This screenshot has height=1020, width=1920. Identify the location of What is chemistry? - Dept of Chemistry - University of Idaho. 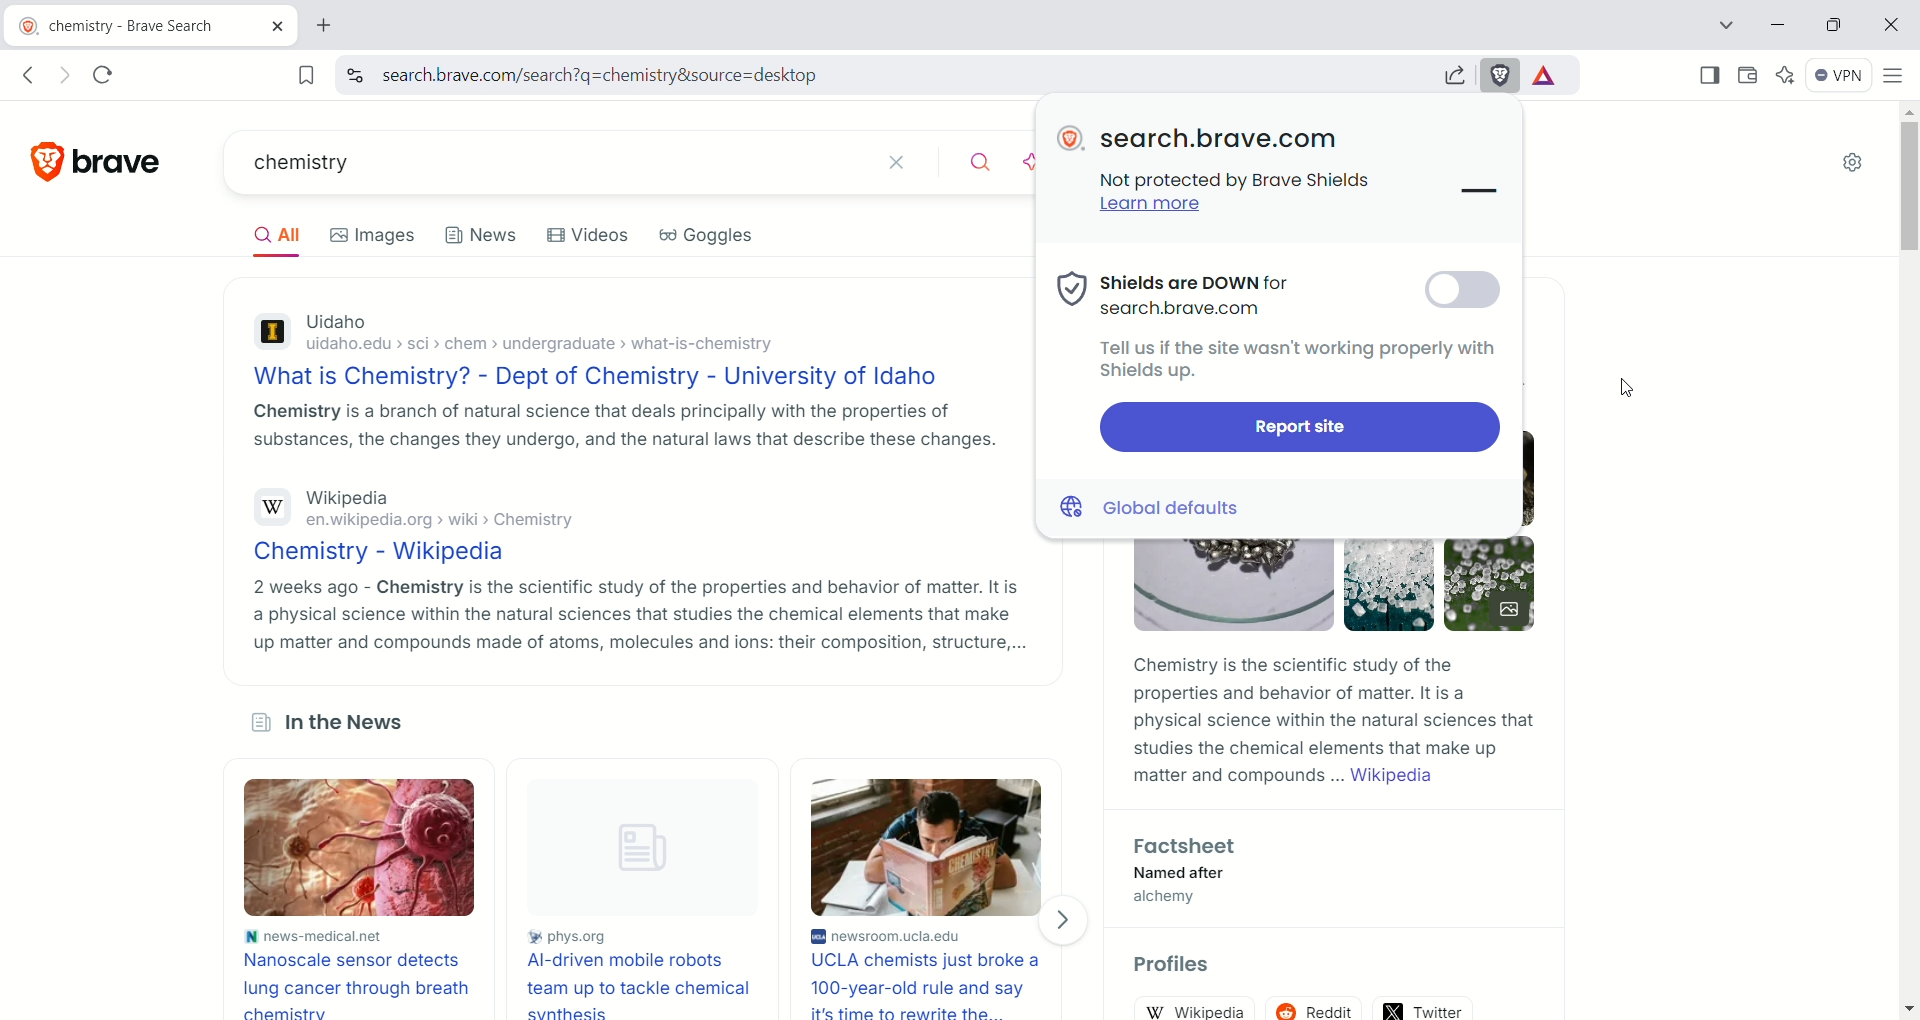
(619, 378).